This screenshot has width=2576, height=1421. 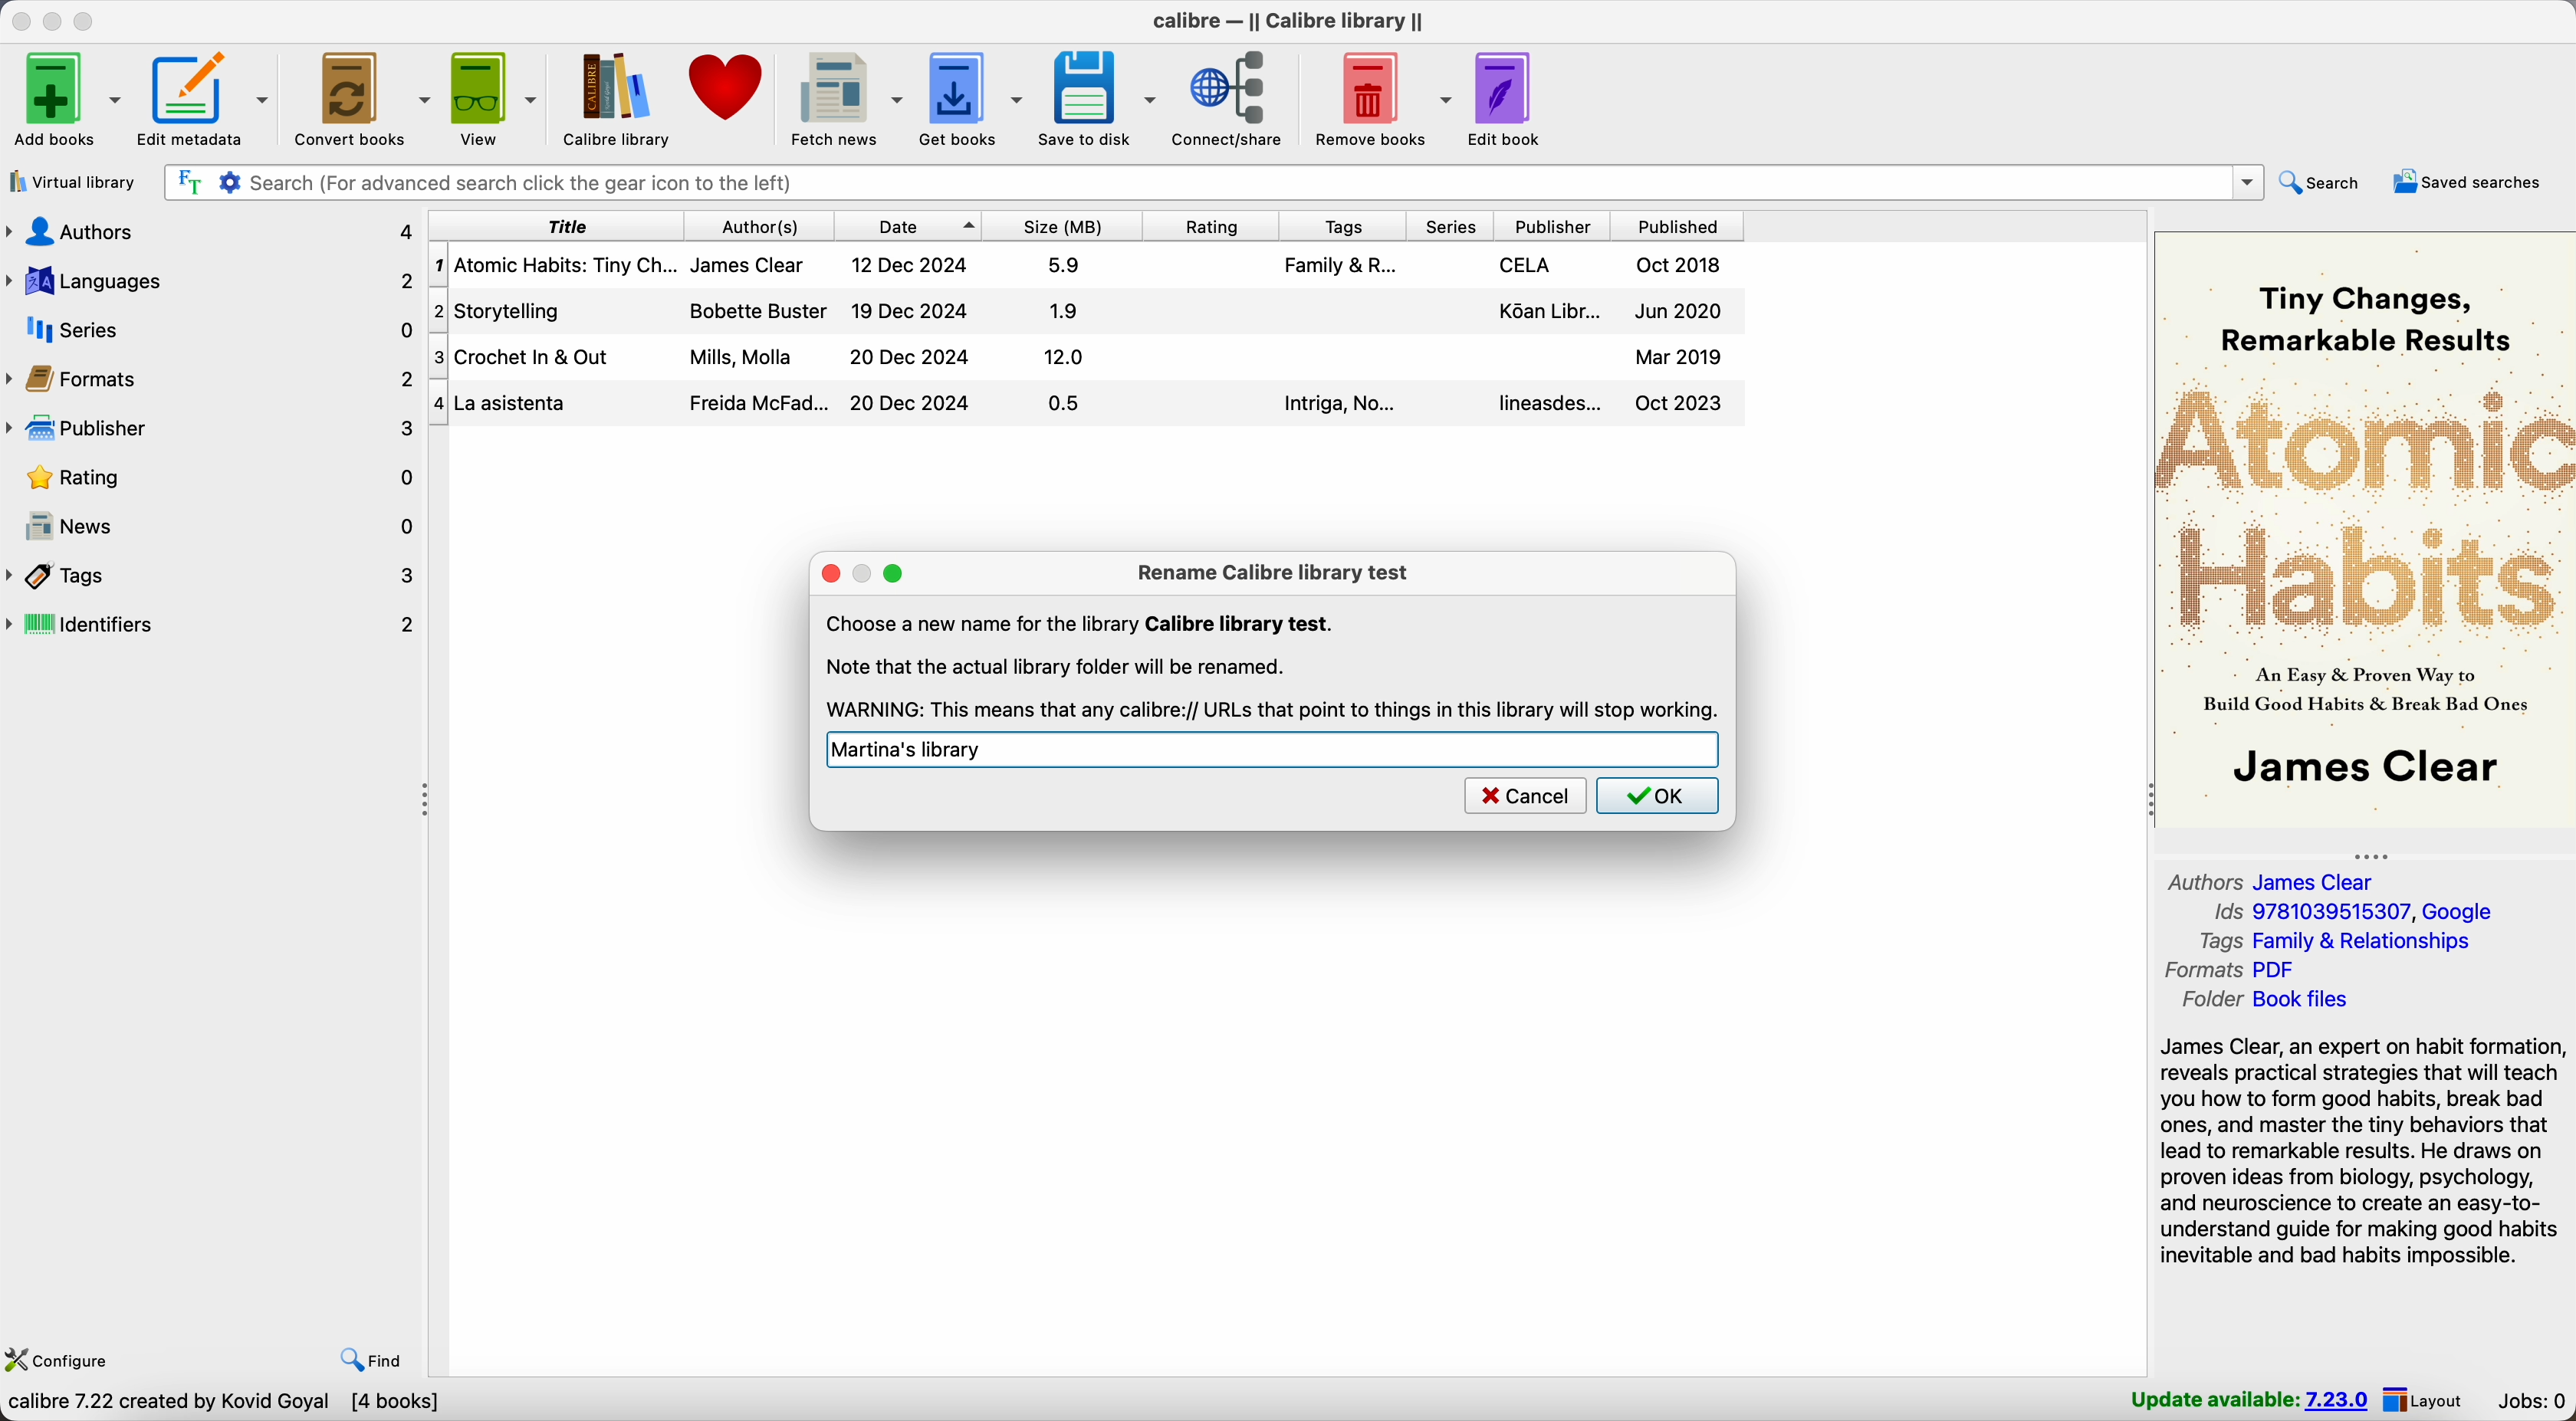 What do you see at coordinates (1450, 227) in the screenshot?
I see `series` at bounding box center [1450, 227].